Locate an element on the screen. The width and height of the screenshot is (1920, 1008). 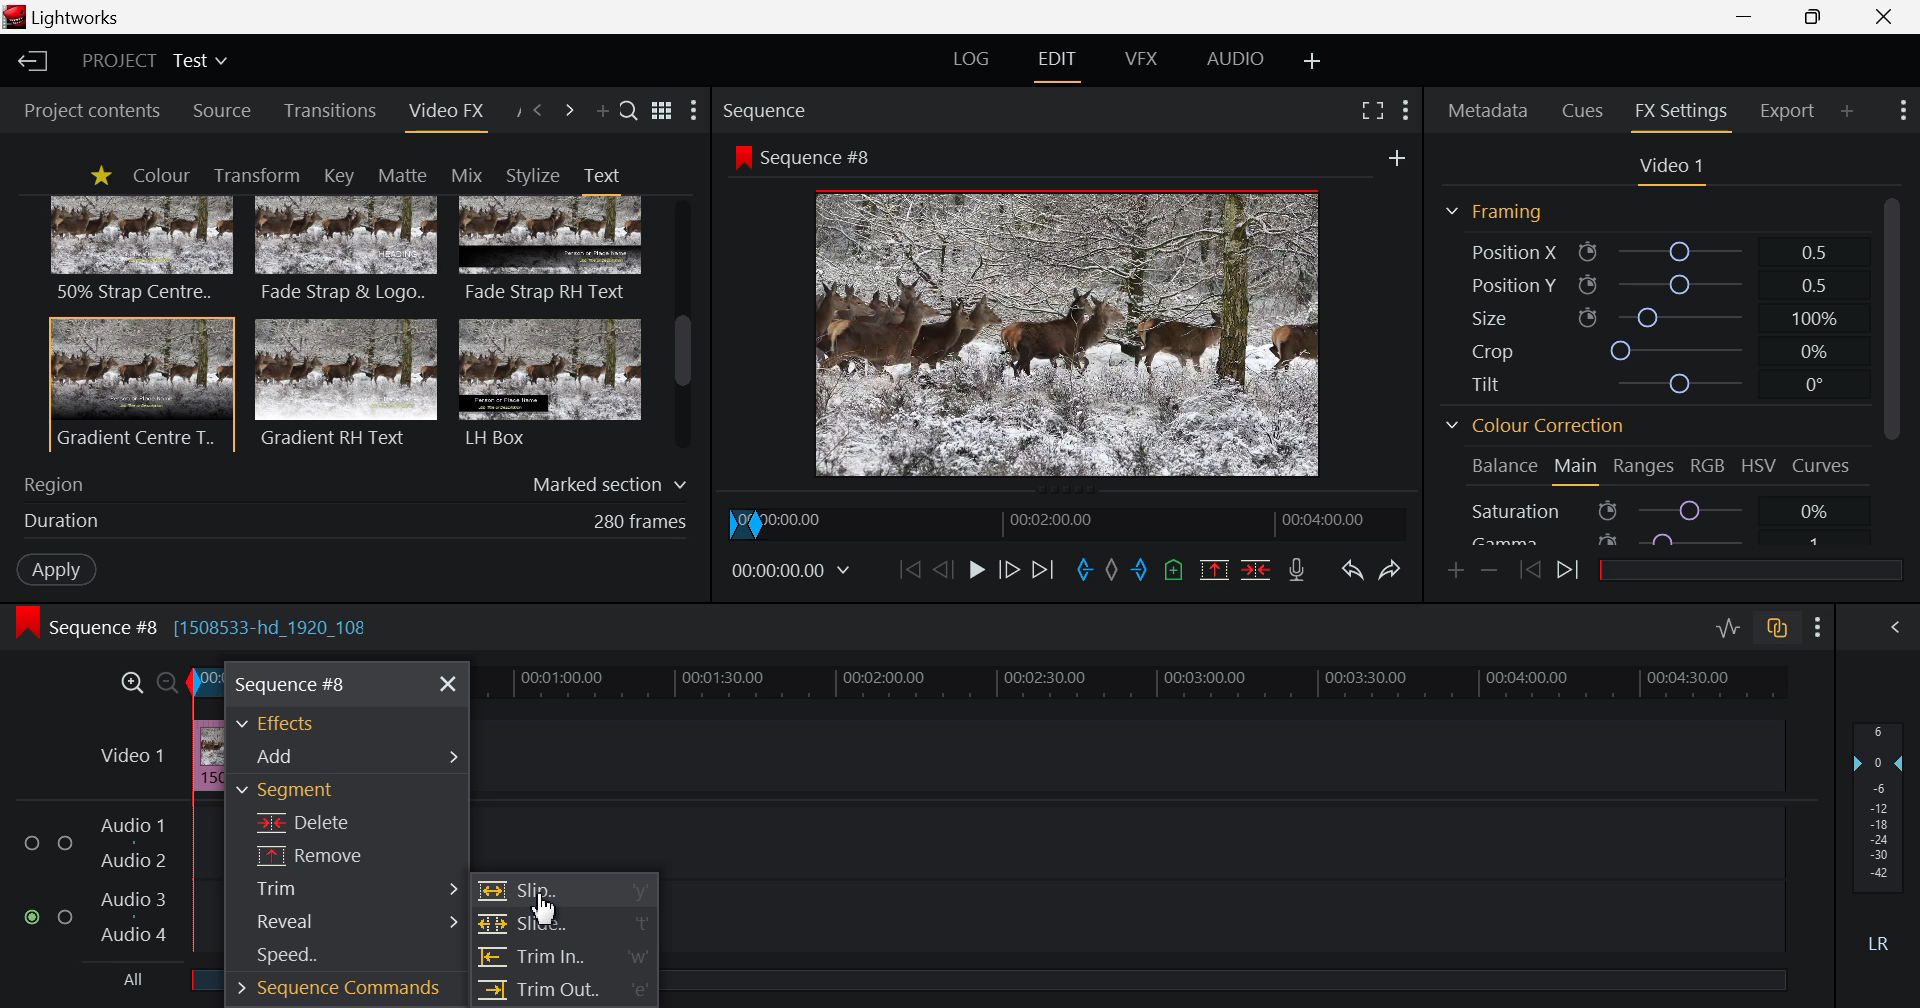
Sequence Preview is located at coordinates (1070, 338).